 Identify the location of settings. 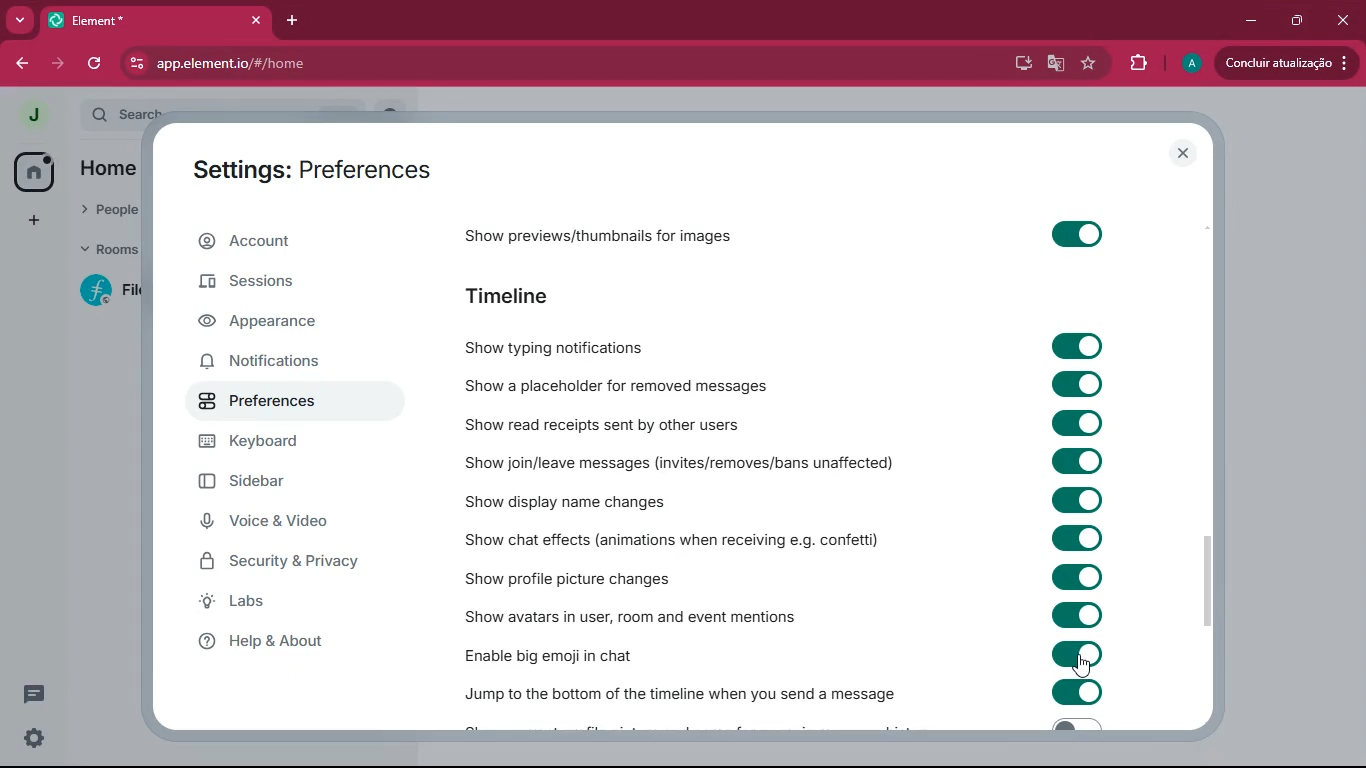
(36, 738).